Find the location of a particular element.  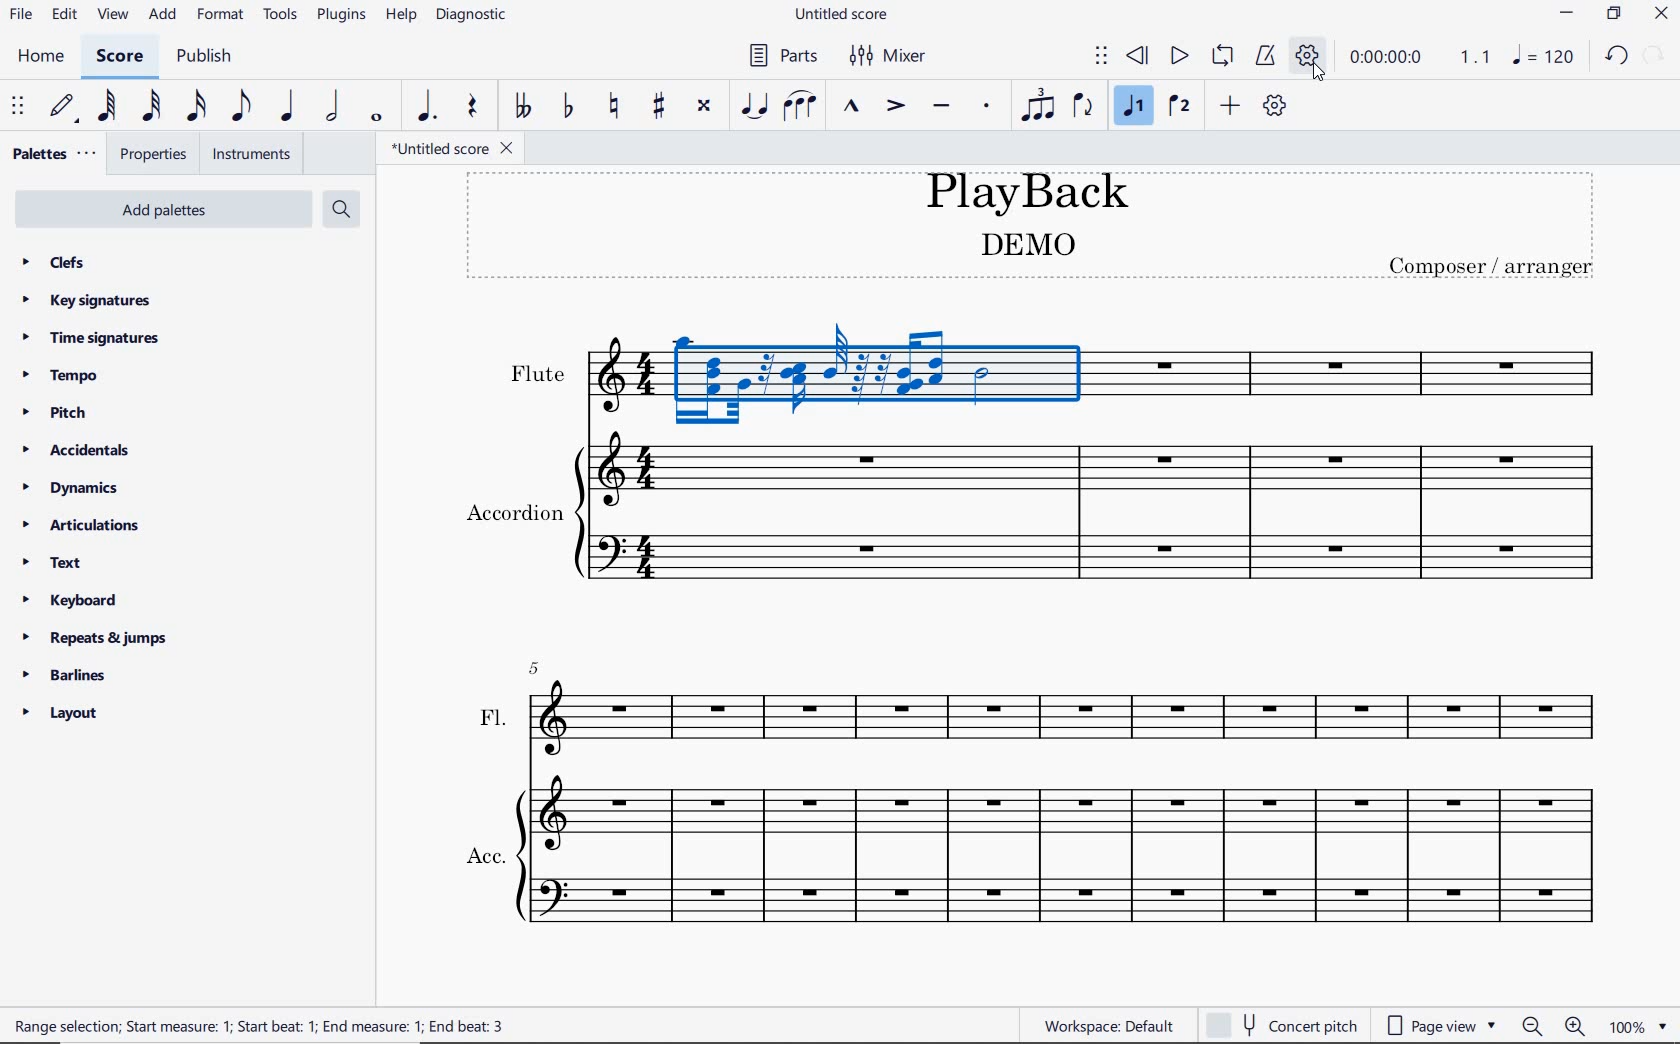

ZOOM FACTOR is located at coordinates (1642, 1024).